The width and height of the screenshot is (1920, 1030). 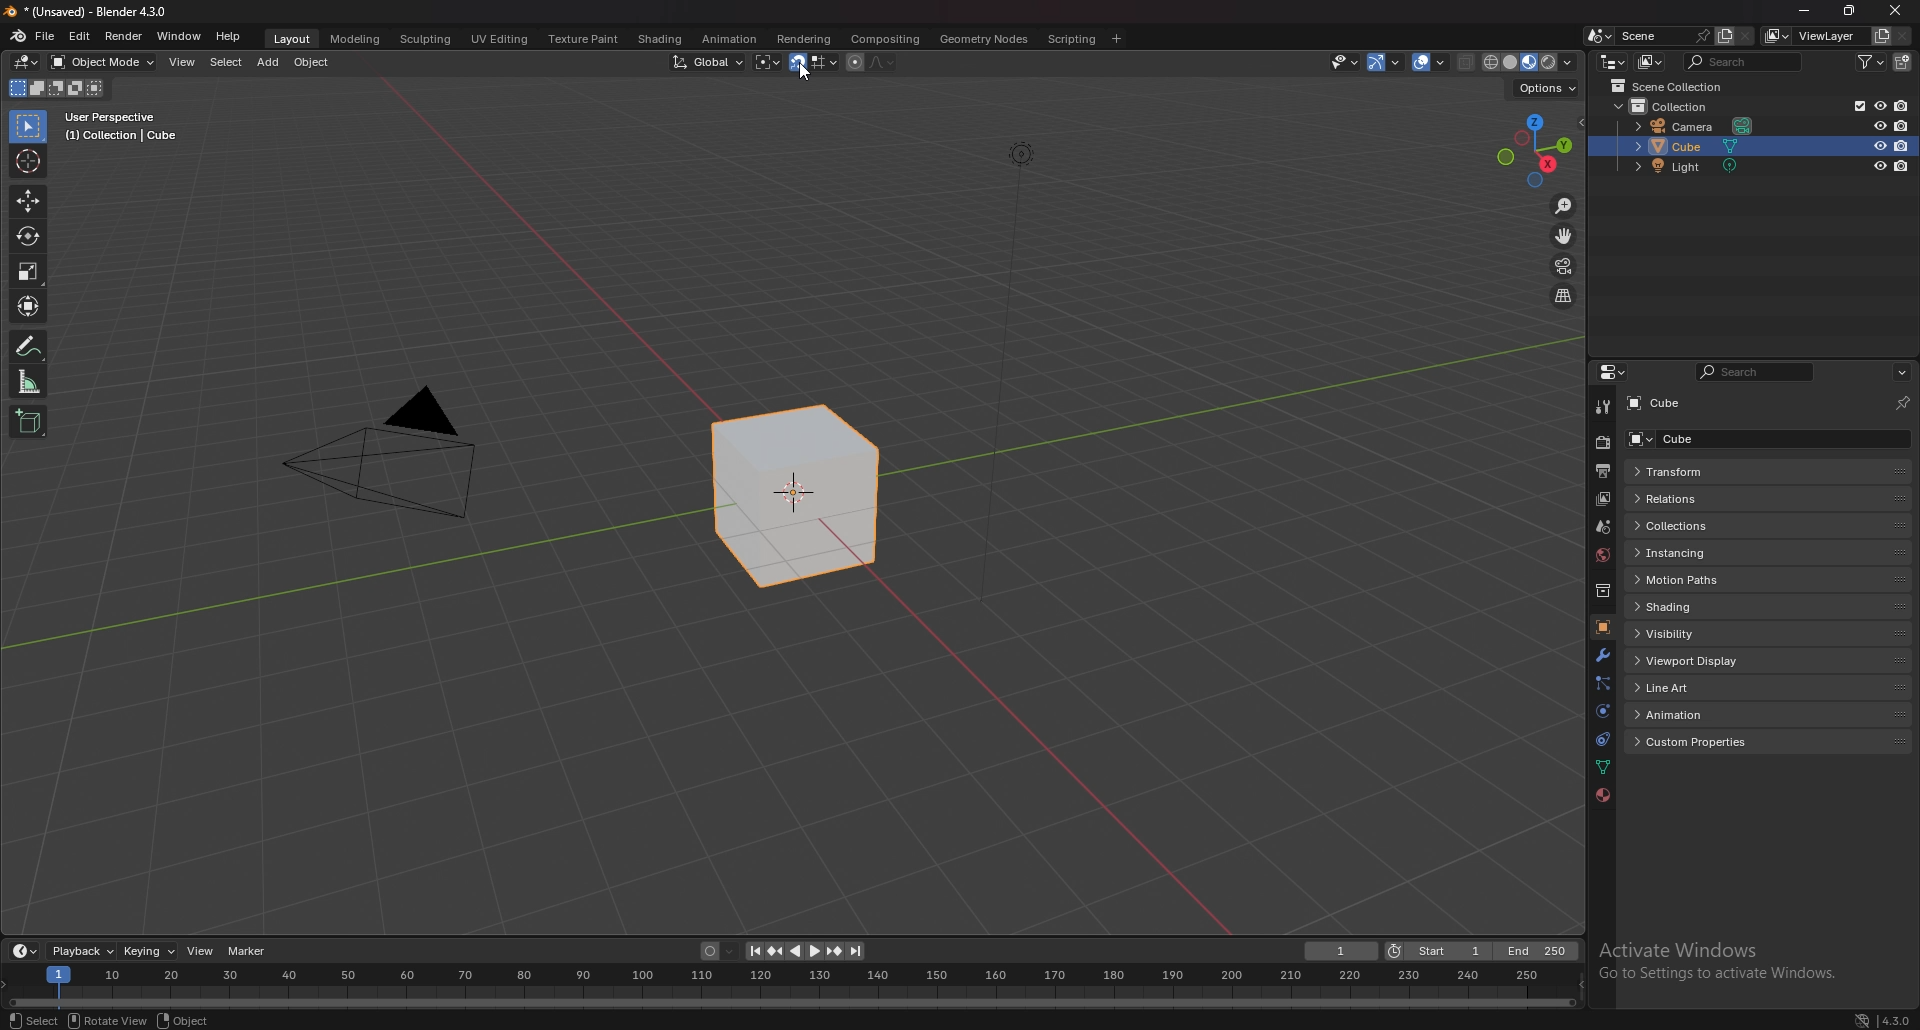 What do you see at coordinates (1605, 766) in the screenshot?
I see `data` at bounding box center [1605, 766].